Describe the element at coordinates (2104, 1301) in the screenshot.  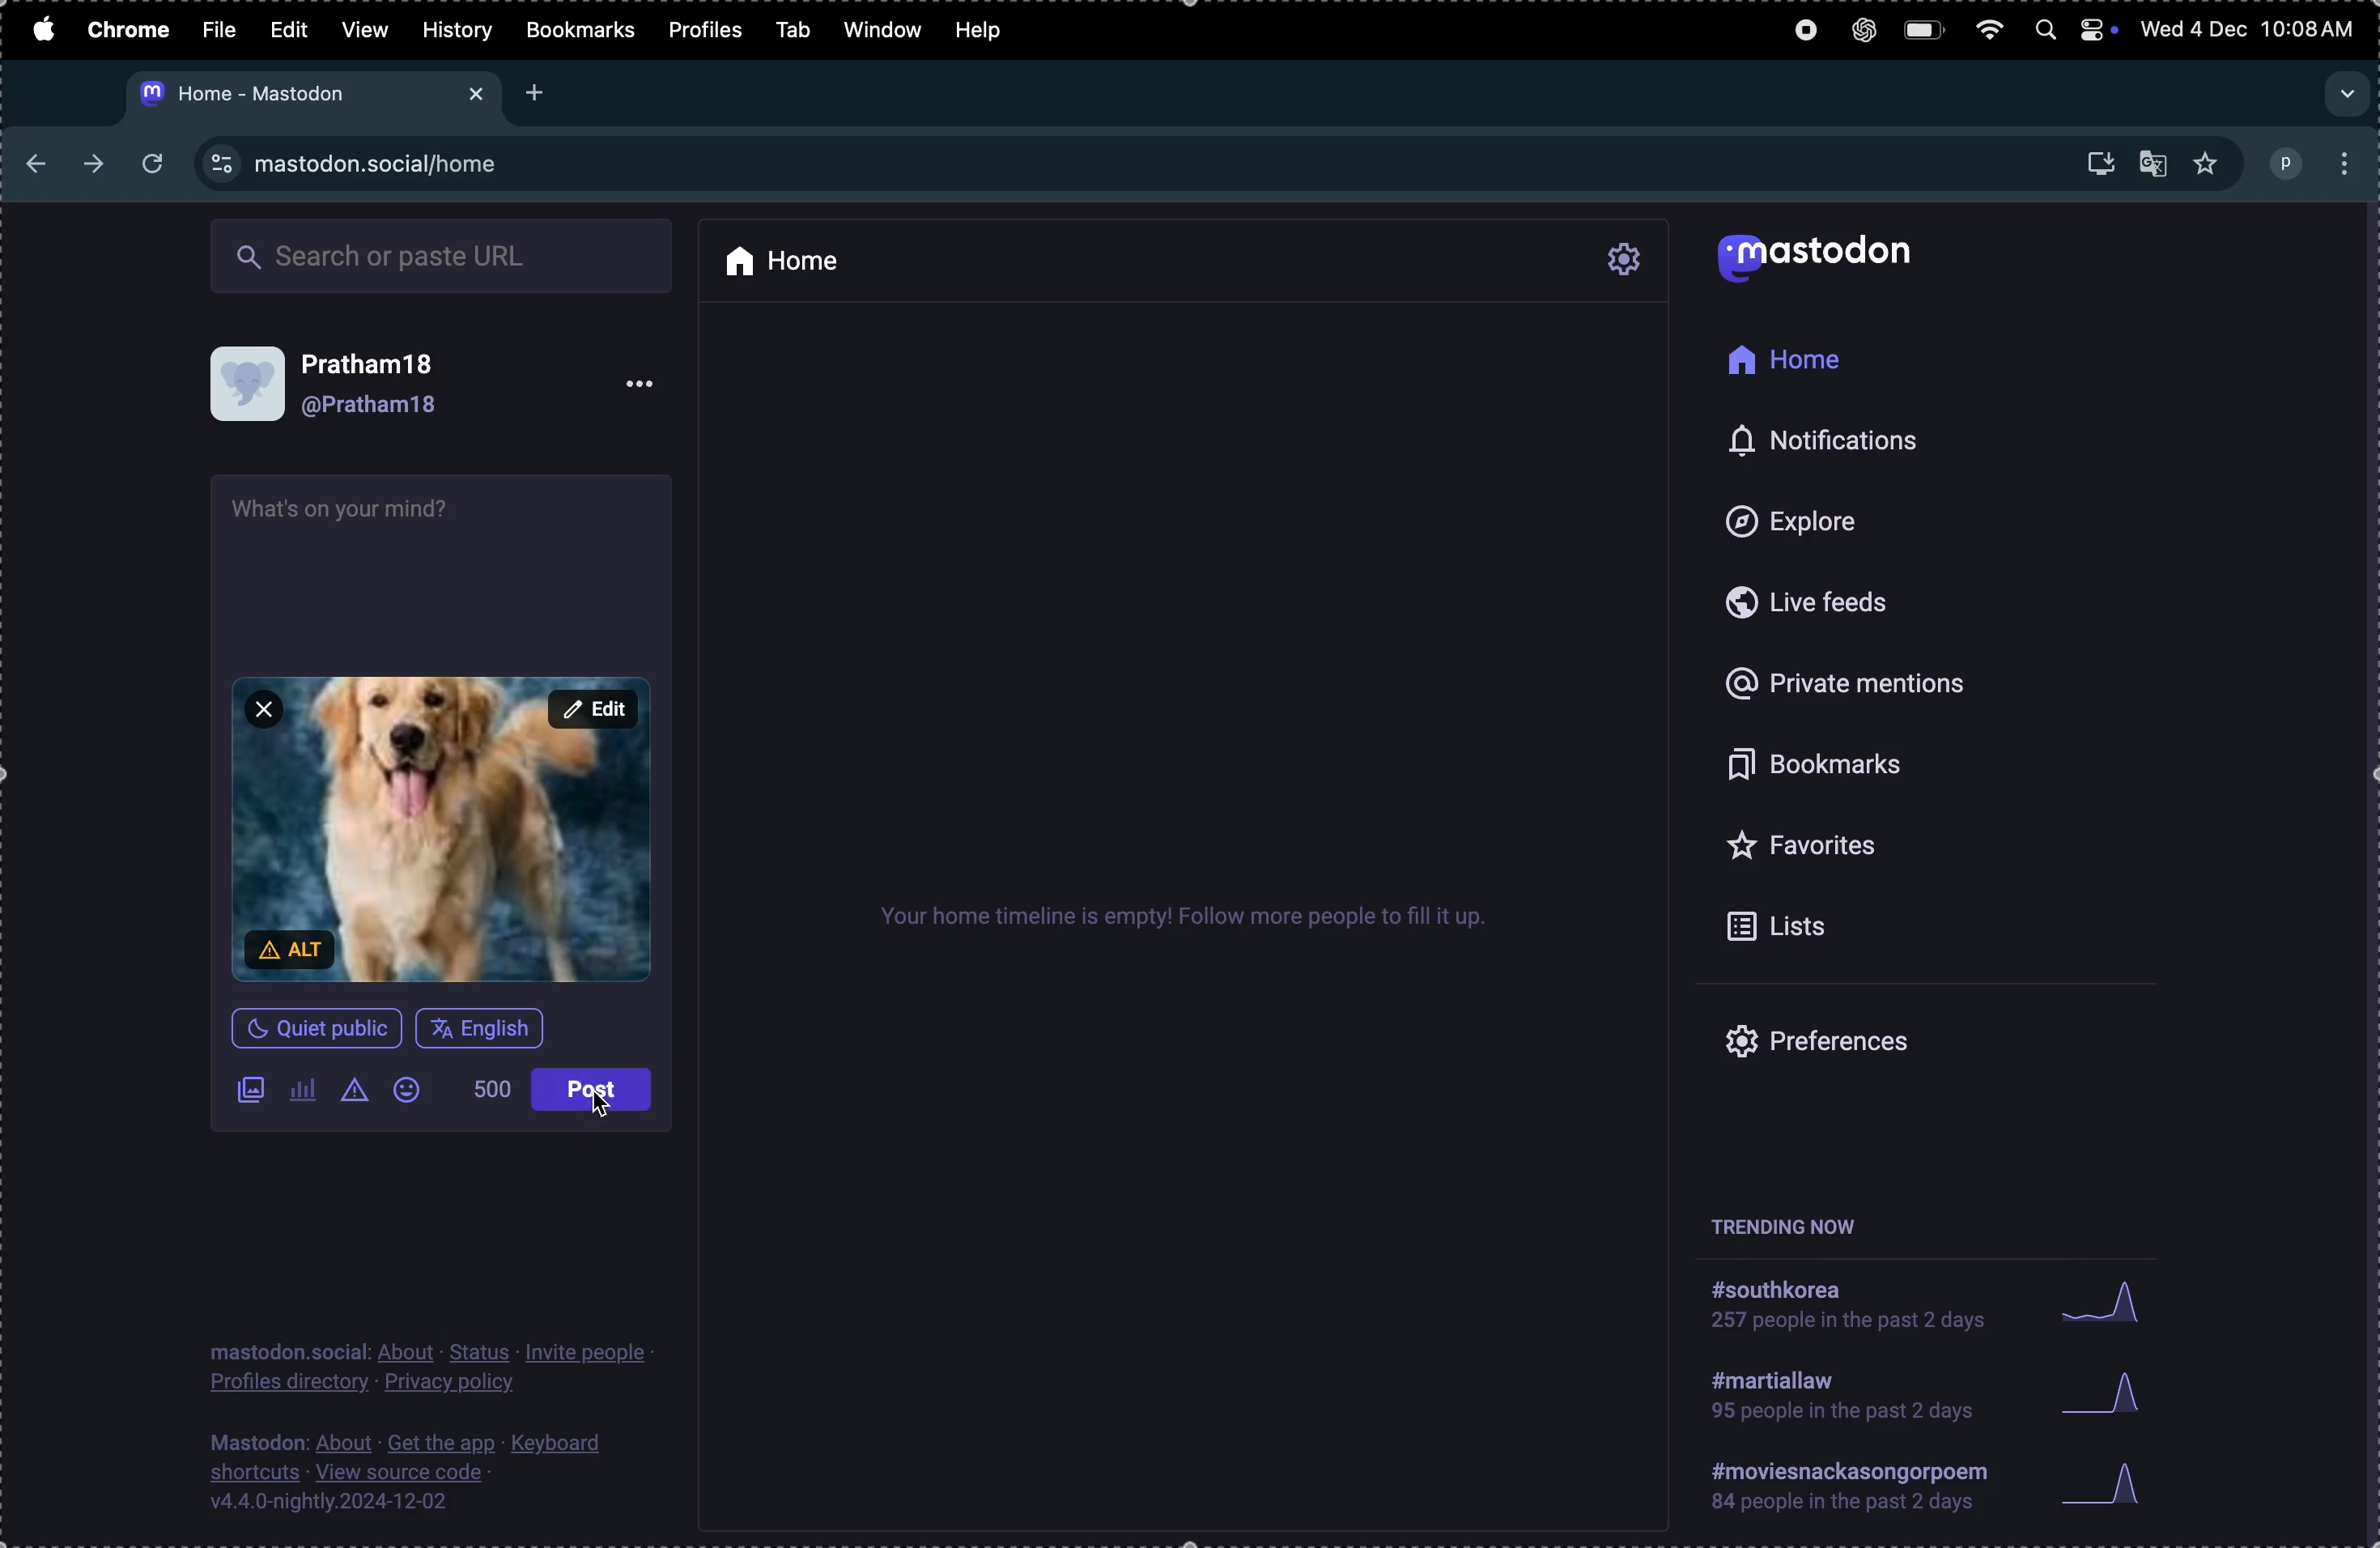
I see `Graph` at that location.